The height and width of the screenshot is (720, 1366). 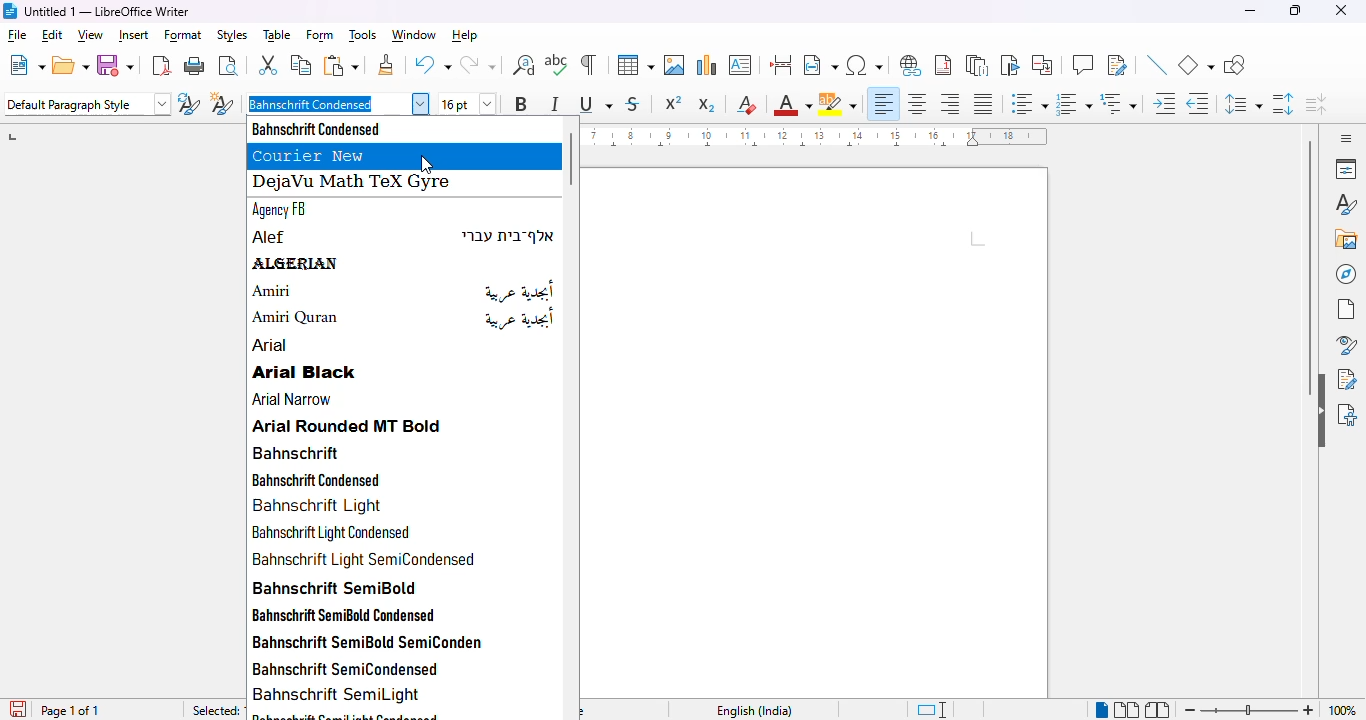 I want to click on bahnschrift semibold semicondensed, so click(x=368, y=641).